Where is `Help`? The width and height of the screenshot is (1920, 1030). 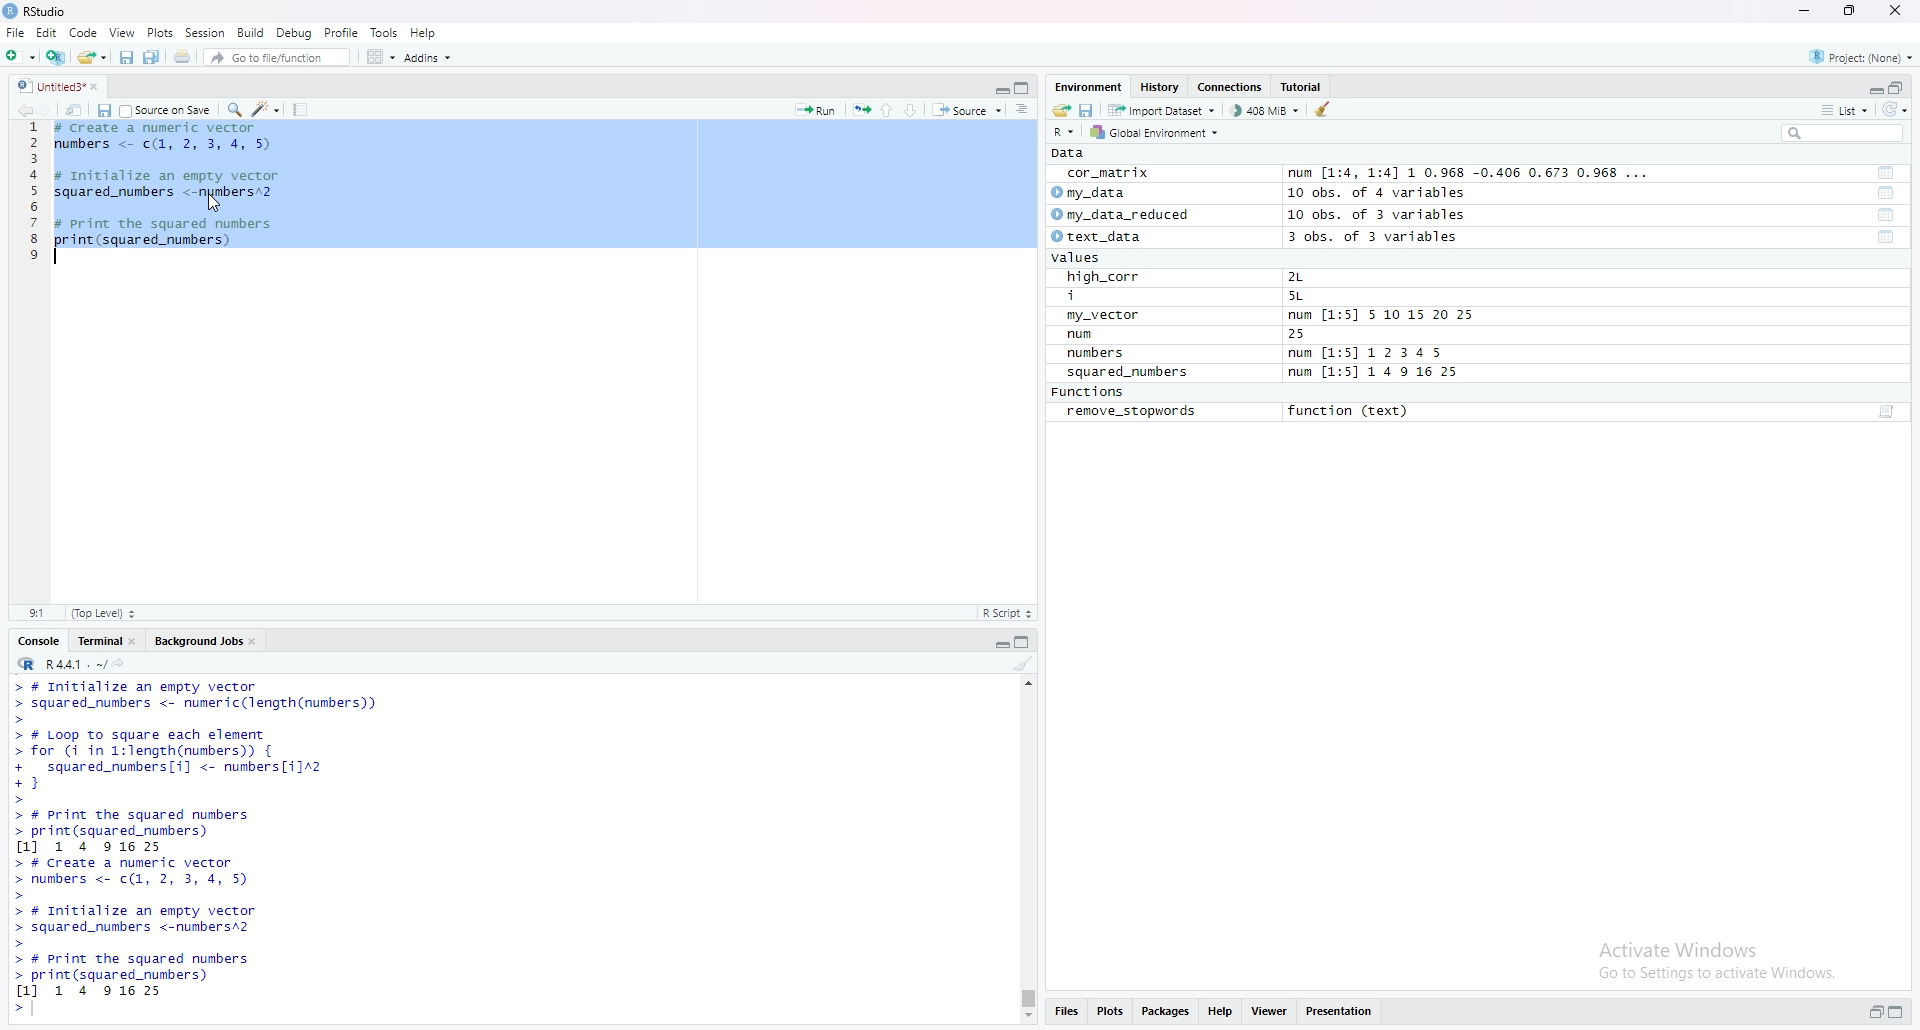 Help is located at coordinates (1221, 1013).